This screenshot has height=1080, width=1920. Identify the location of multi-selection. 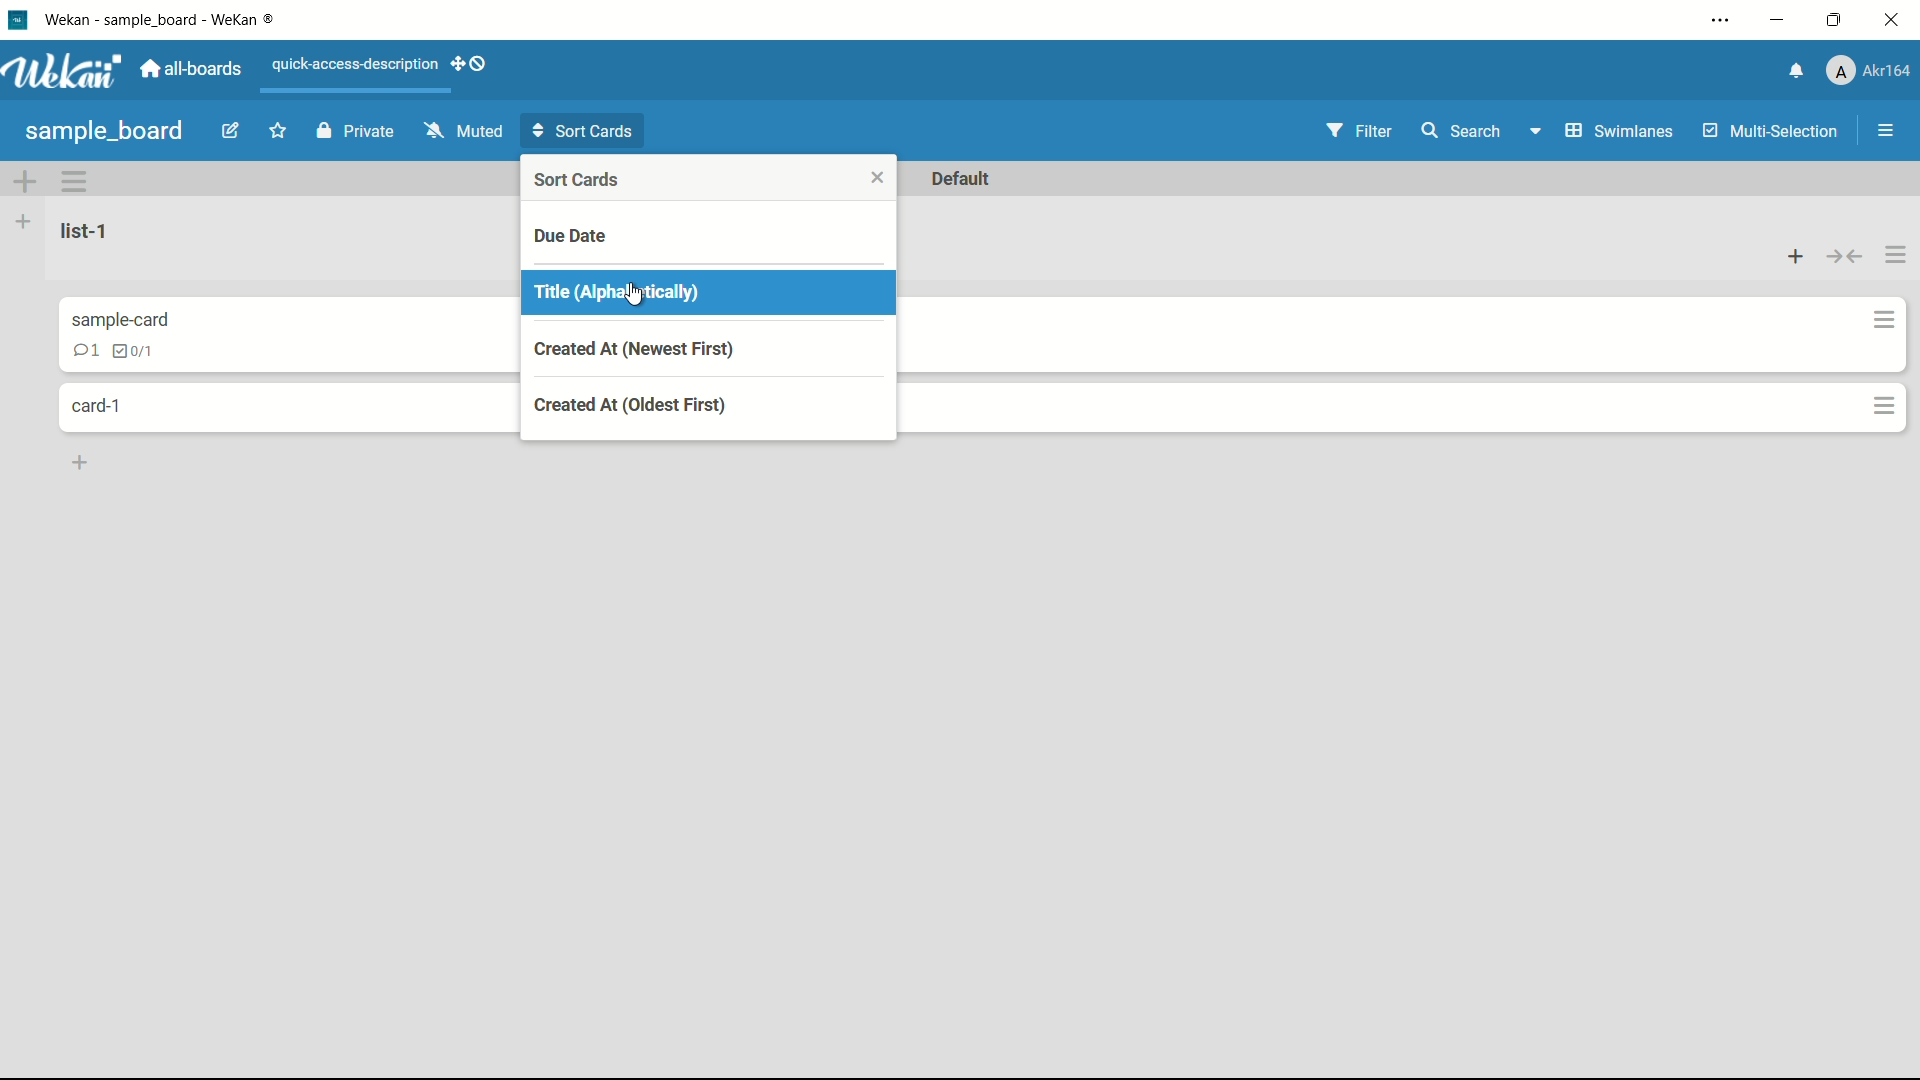
(1772, 132).